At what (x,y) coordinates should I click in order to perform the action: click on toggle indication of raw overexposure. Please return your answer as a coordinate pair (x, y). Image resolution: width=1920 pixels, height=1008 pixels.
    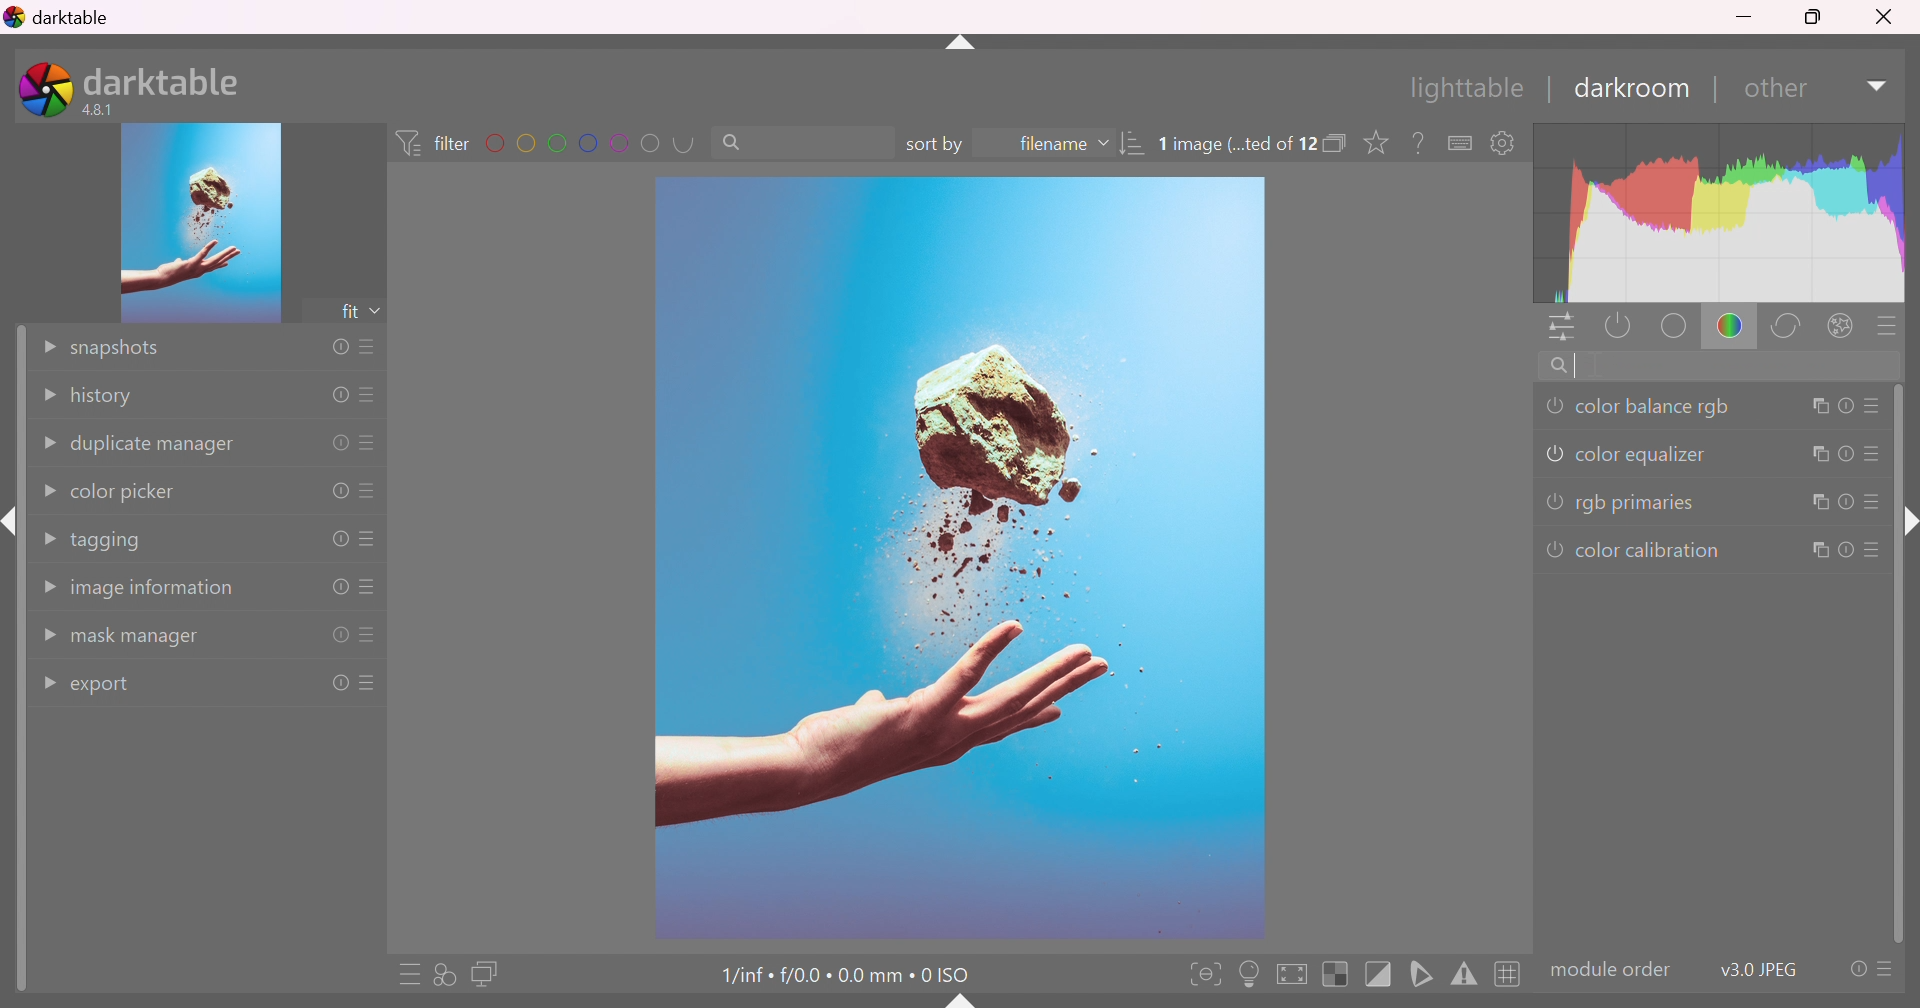
    Looking at the image, I should click on (1333, 973).